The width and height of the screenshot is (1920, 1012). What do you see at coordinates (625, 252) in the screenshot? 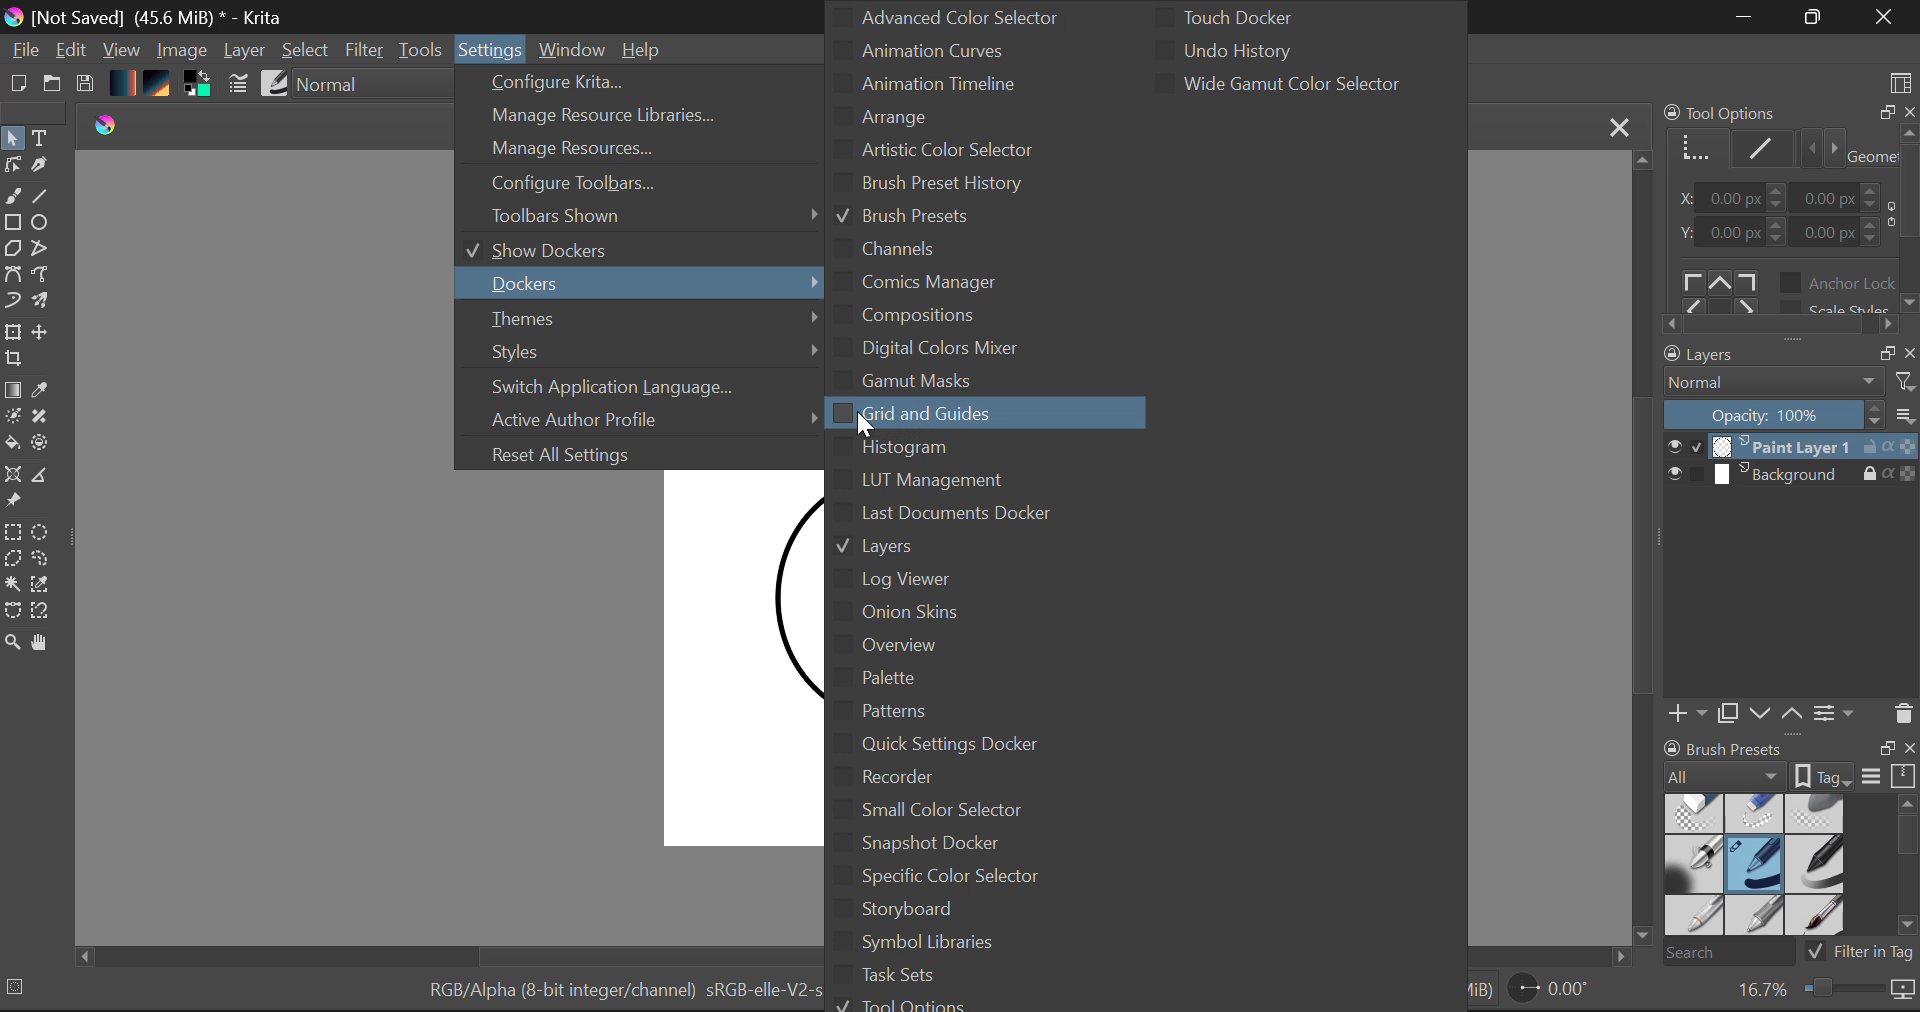
I see `Show Dockers` at bounding box center [625, 252].